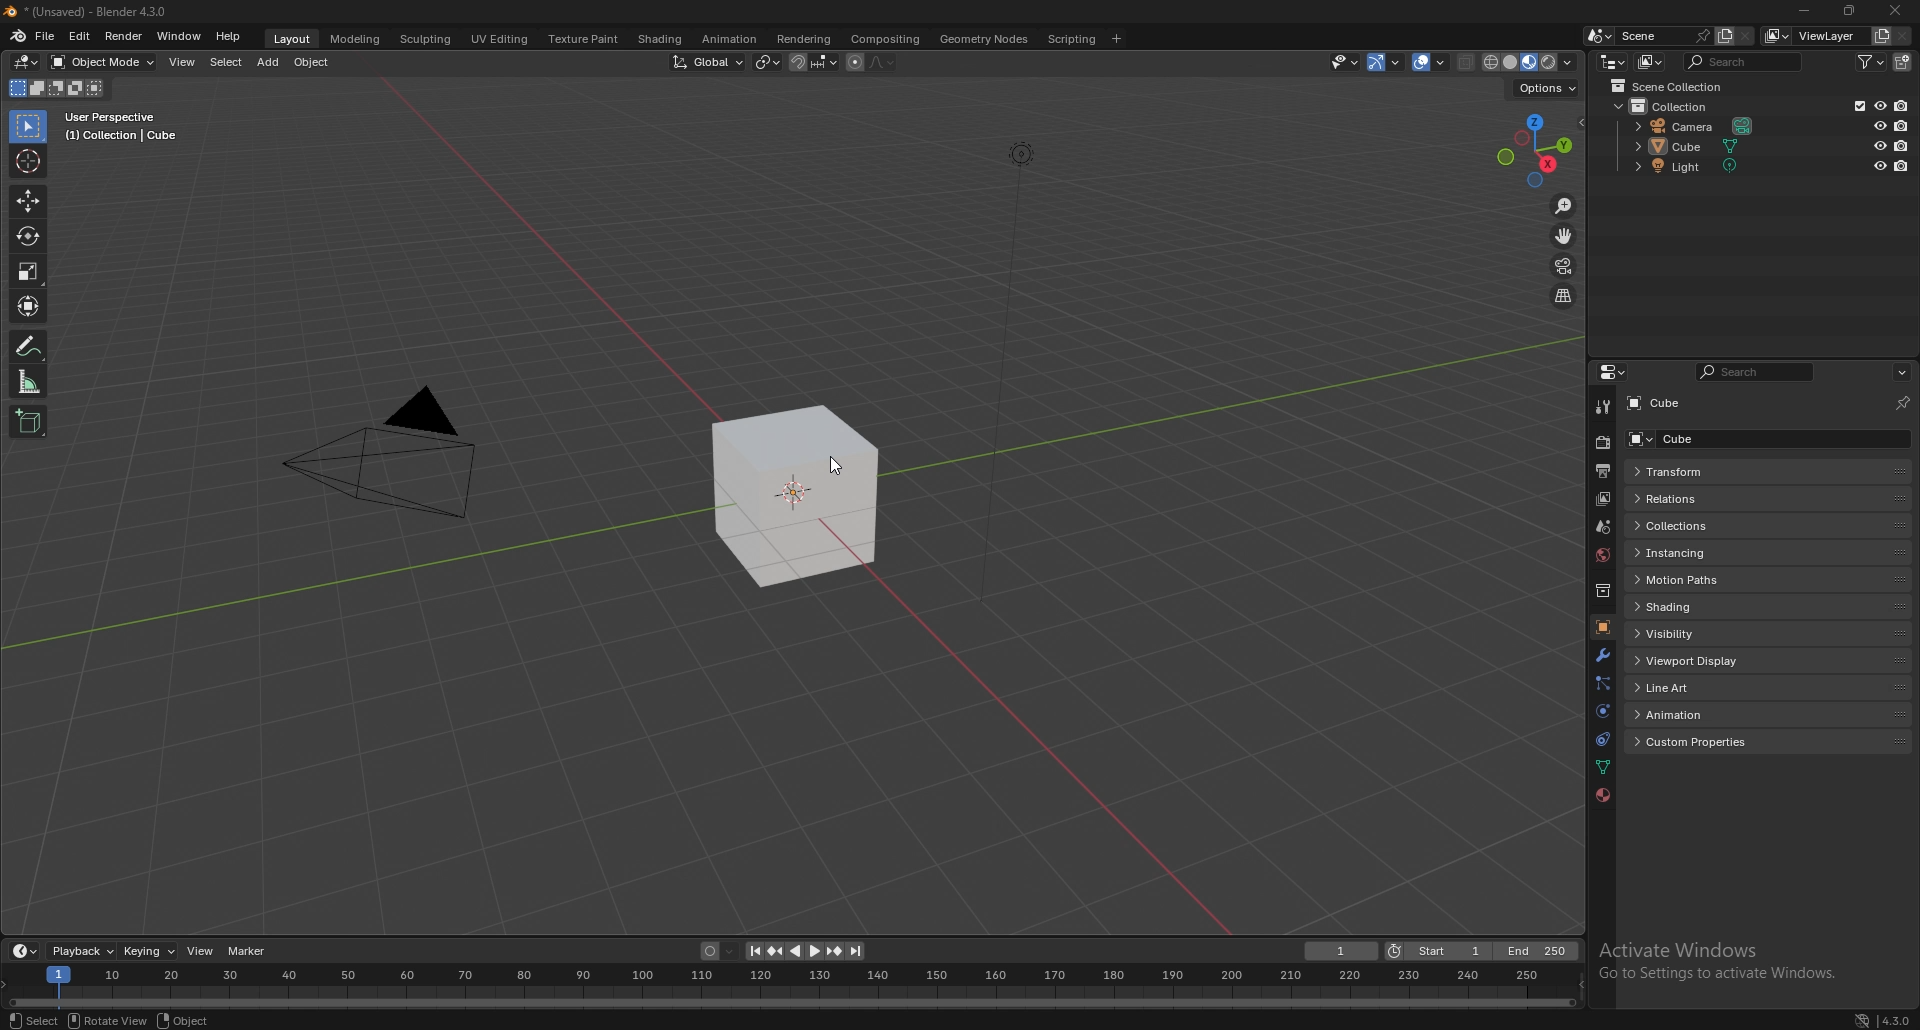 This screenshot has width=1920, height=1030. I want to click on output, so click(1602, 471).